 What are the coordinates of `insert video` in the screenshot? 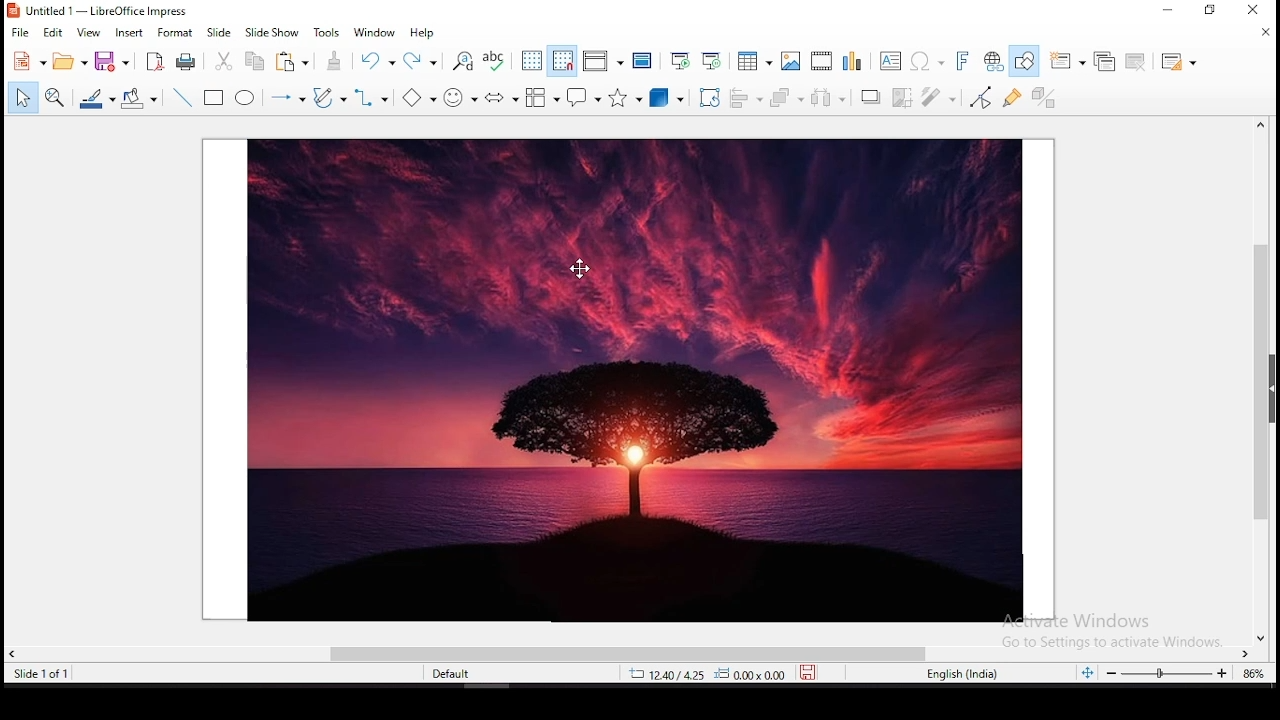 It's located at (821, 62).